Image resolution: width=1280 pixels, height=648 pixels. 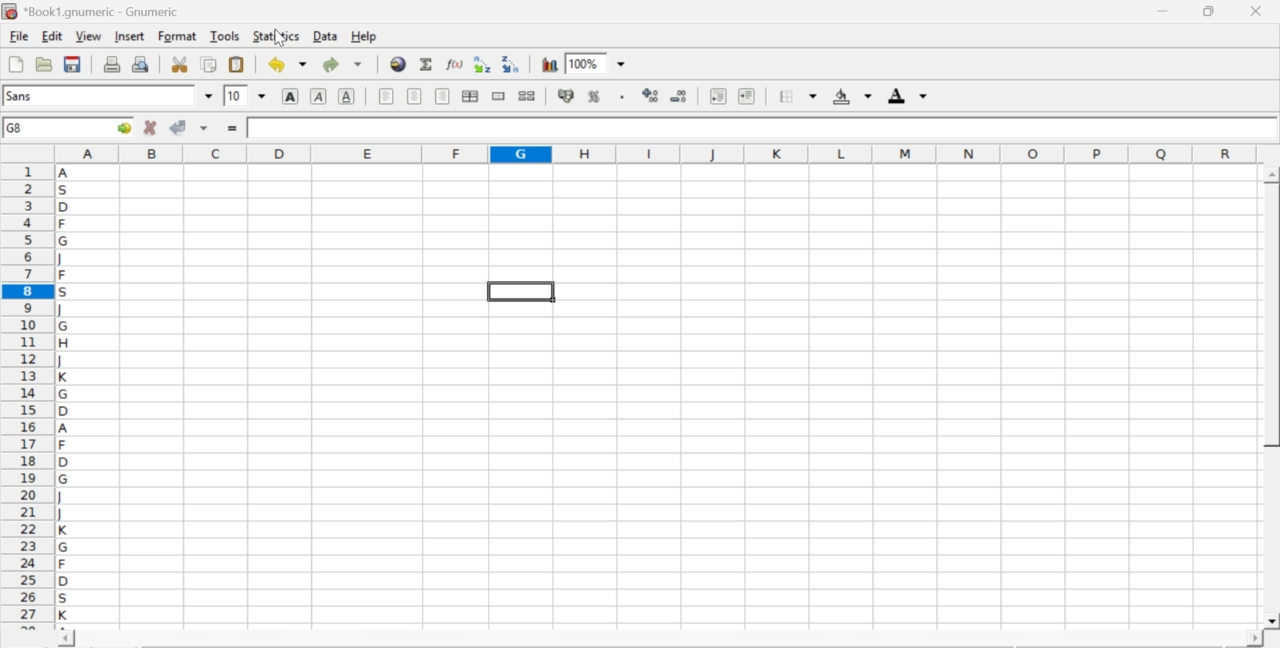 What do you see at coordinates (18, 37) in the screenshot?
I see `file` at bounding box center [18, 37].